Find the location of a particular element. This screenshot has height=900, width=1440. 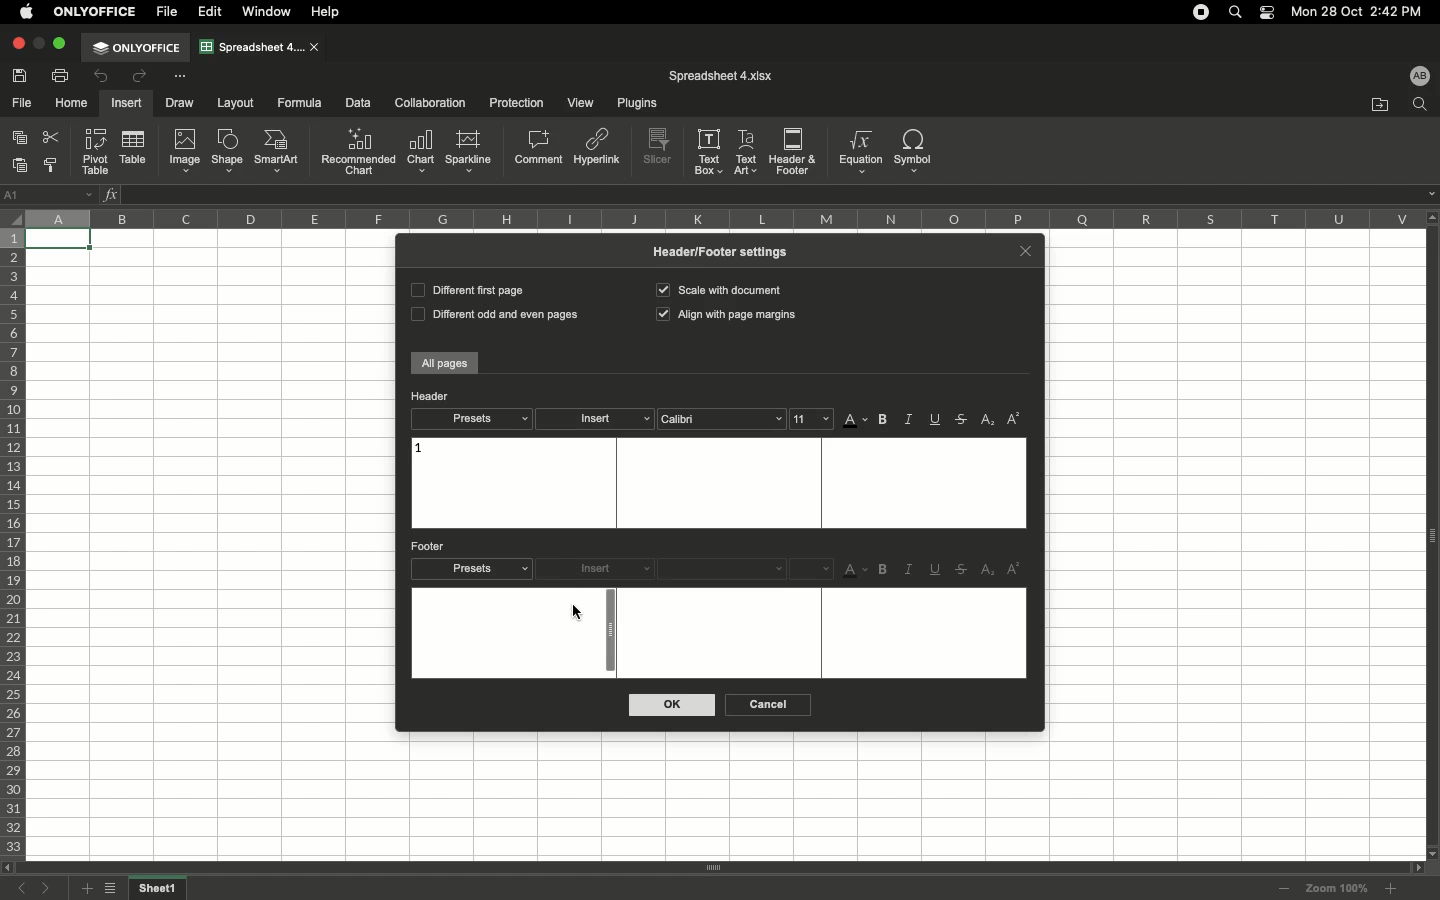

Insert is located at coordinates (599, 569).